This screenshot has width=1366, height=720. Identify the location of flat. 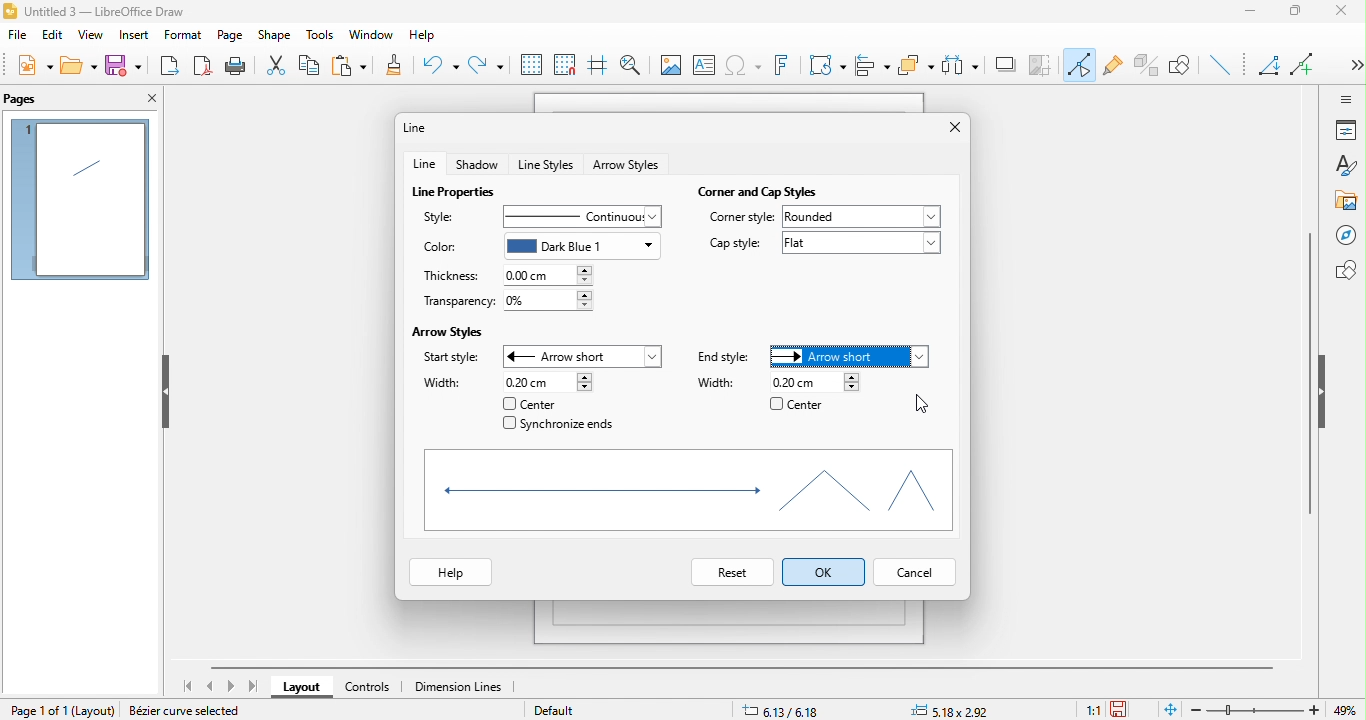
(861, 248).